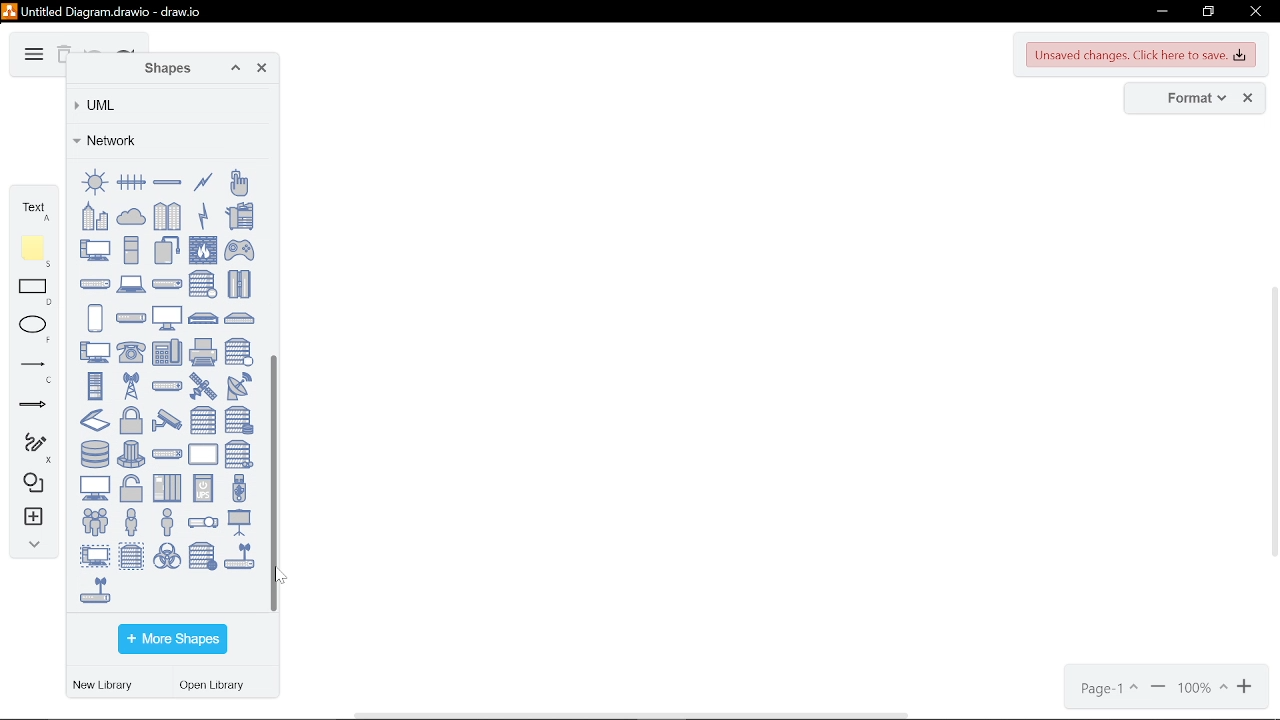 Image resolution: width=1280 pixels, height=720 pixels. What do you see at coordinates (30, 547) in the screenshot?
I see `collapse` at bounding box center [30, 547].